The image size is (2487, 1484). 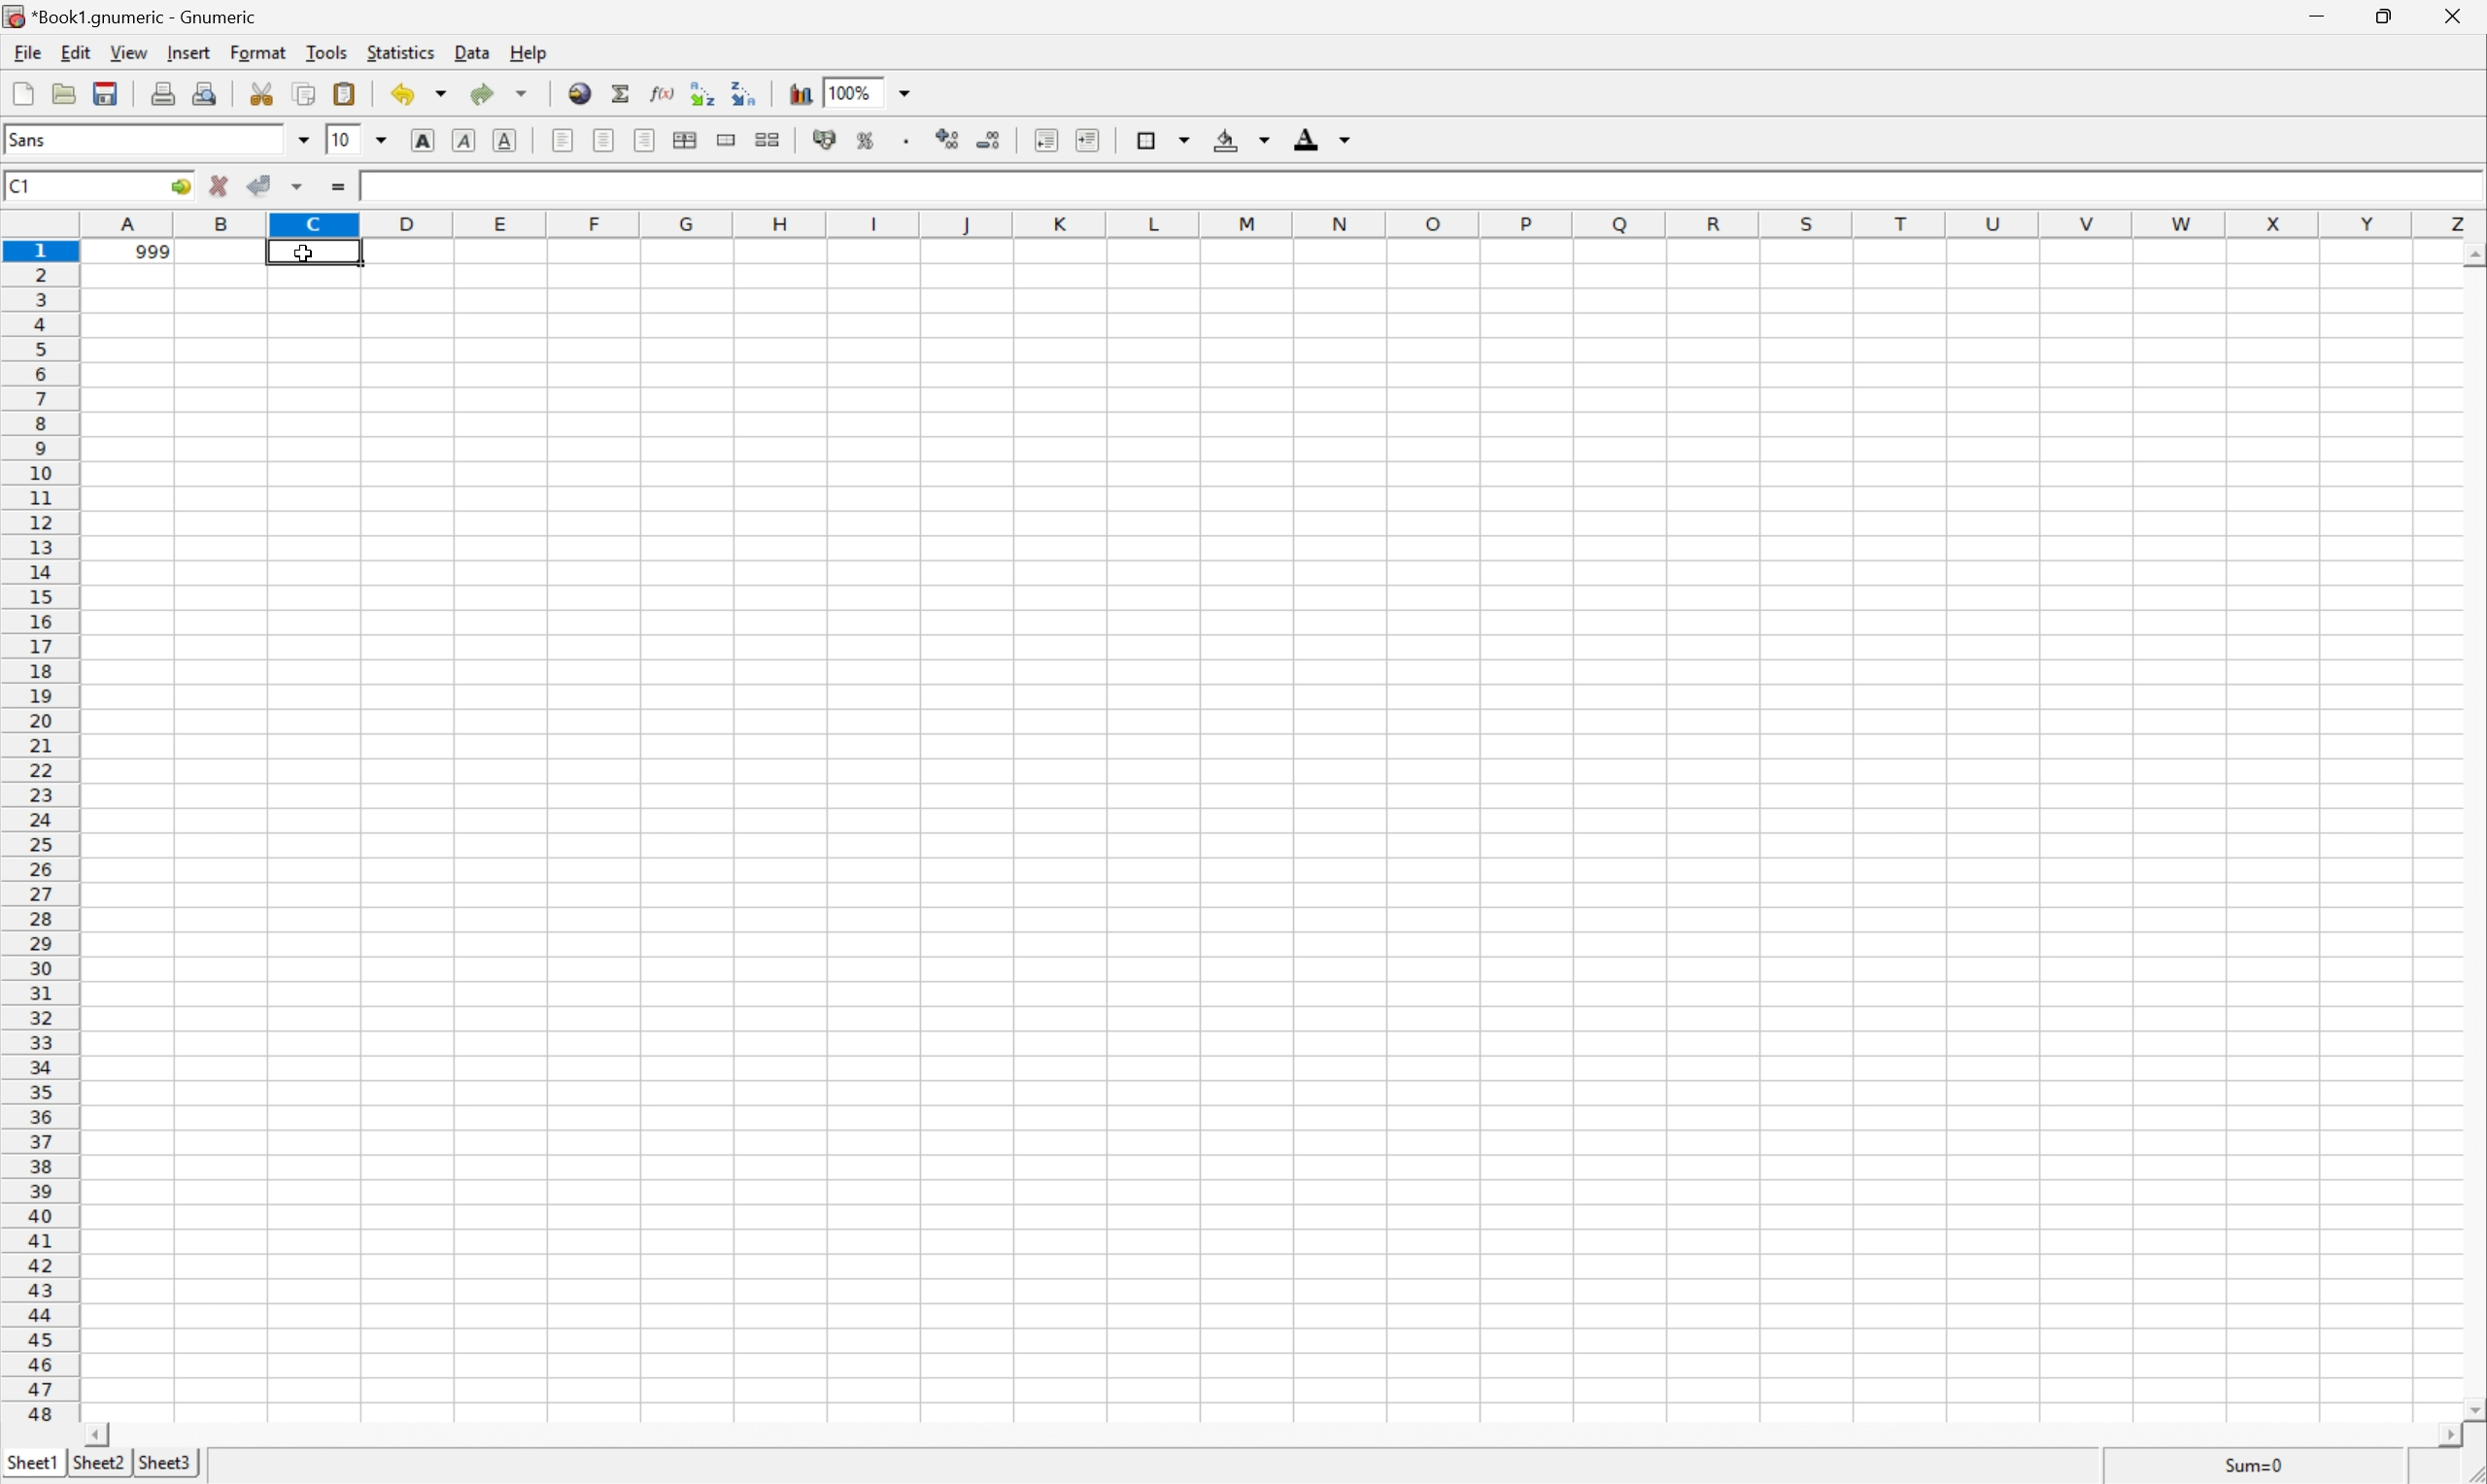 What do you see at coordinates (645, 139) in the screenshot?
I see `Align right` at bounding box center [645, 139].